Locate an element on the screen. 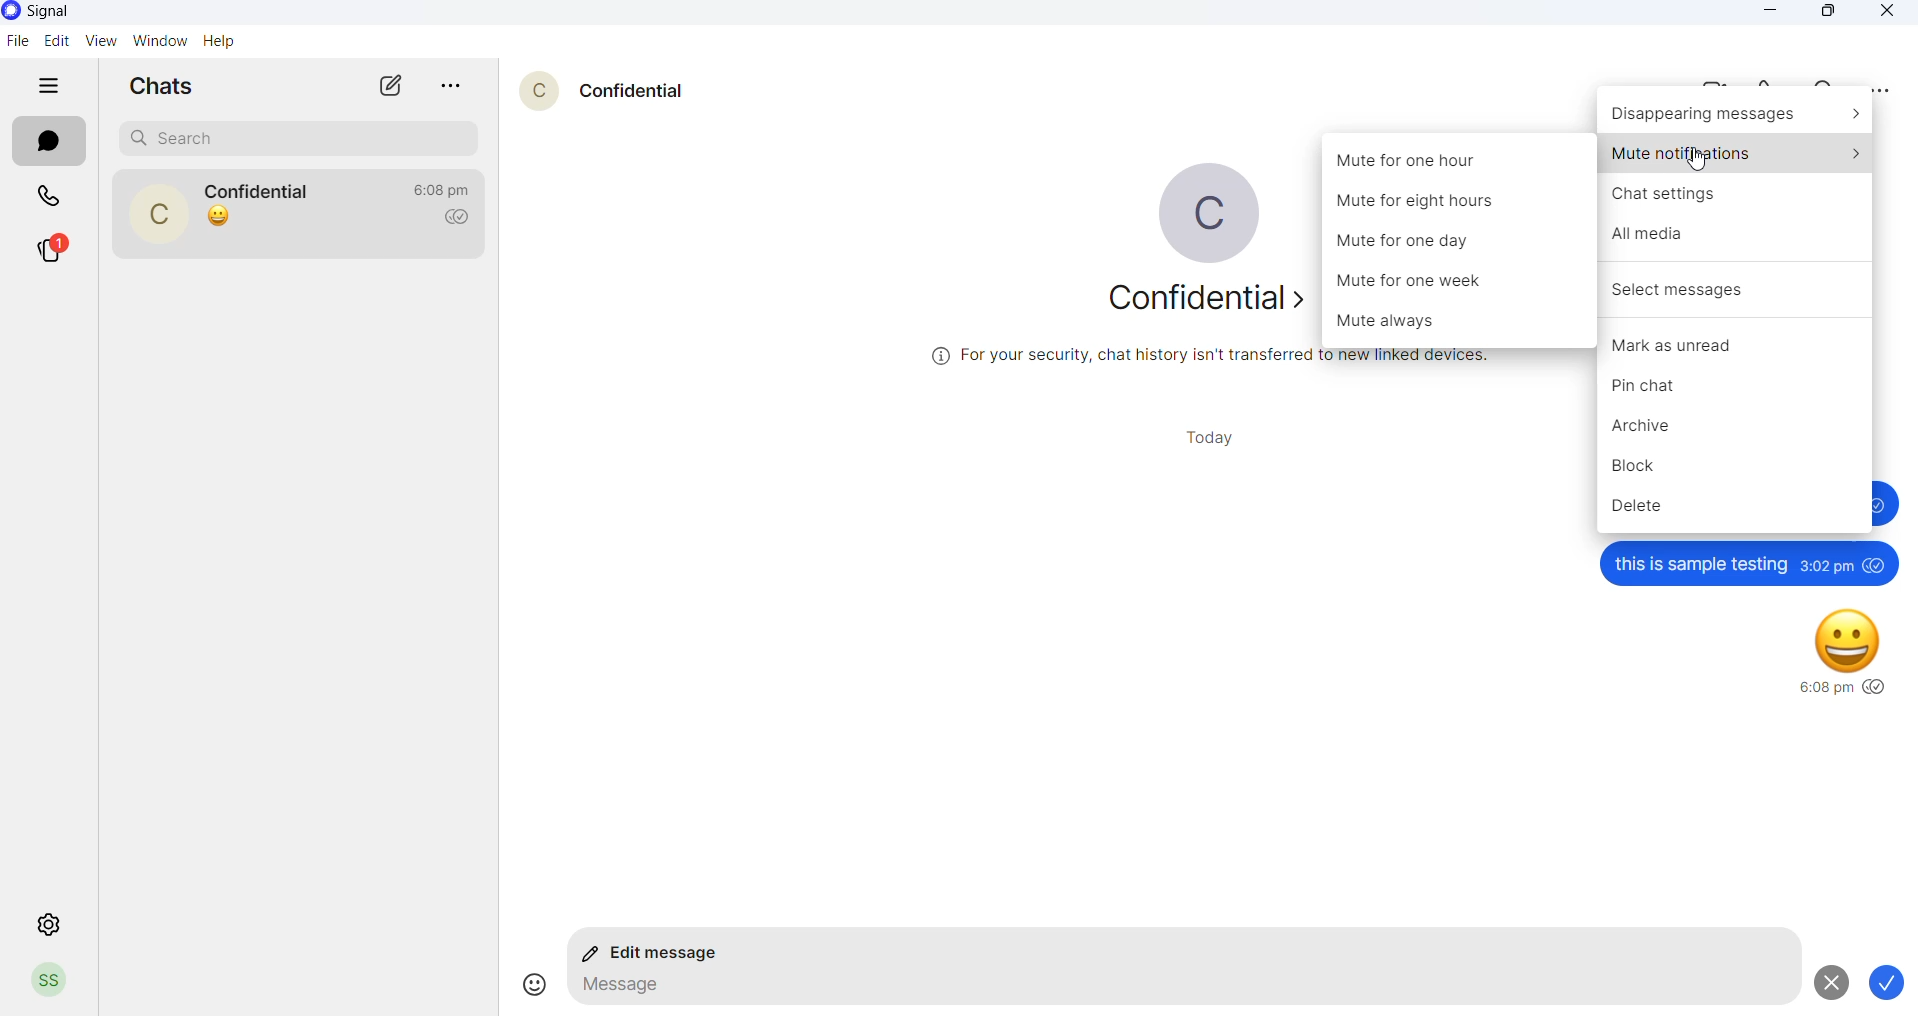  Help is located at coordinates (225, 41).